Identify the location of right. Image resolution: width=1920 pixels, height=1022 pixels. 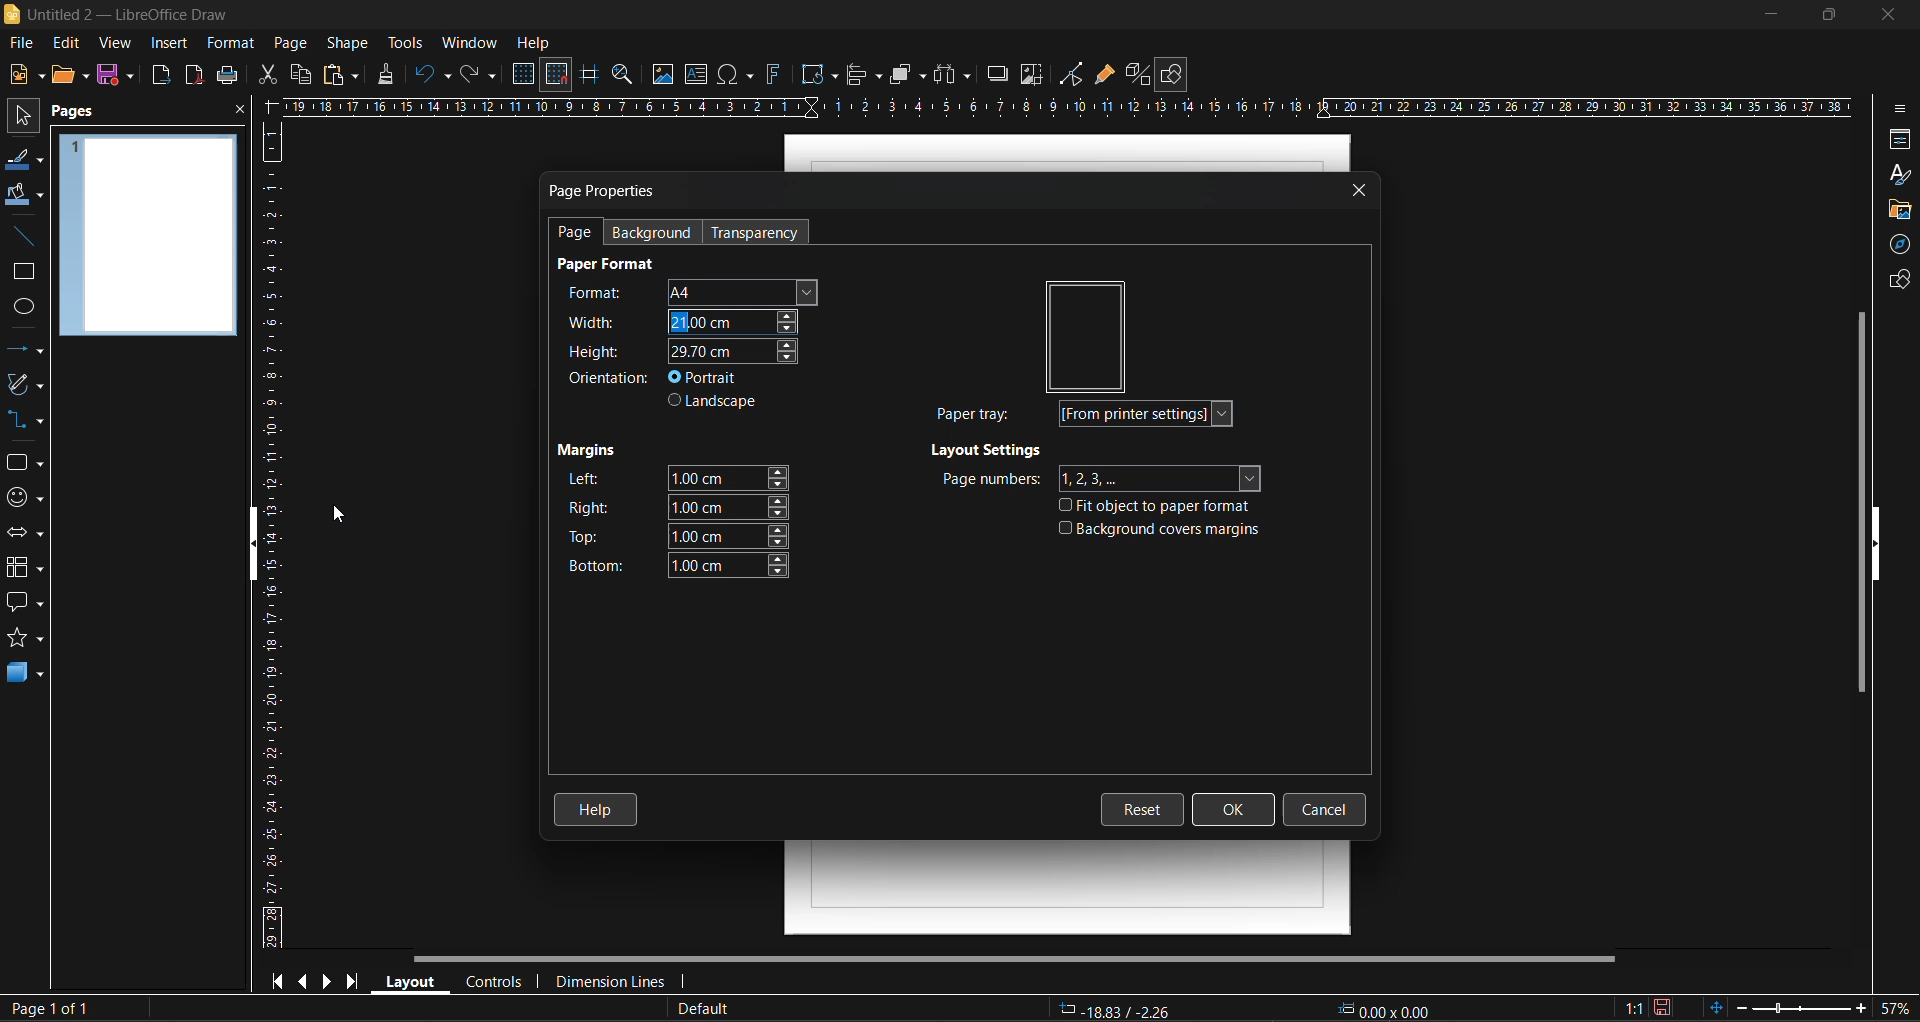
(678, 506).